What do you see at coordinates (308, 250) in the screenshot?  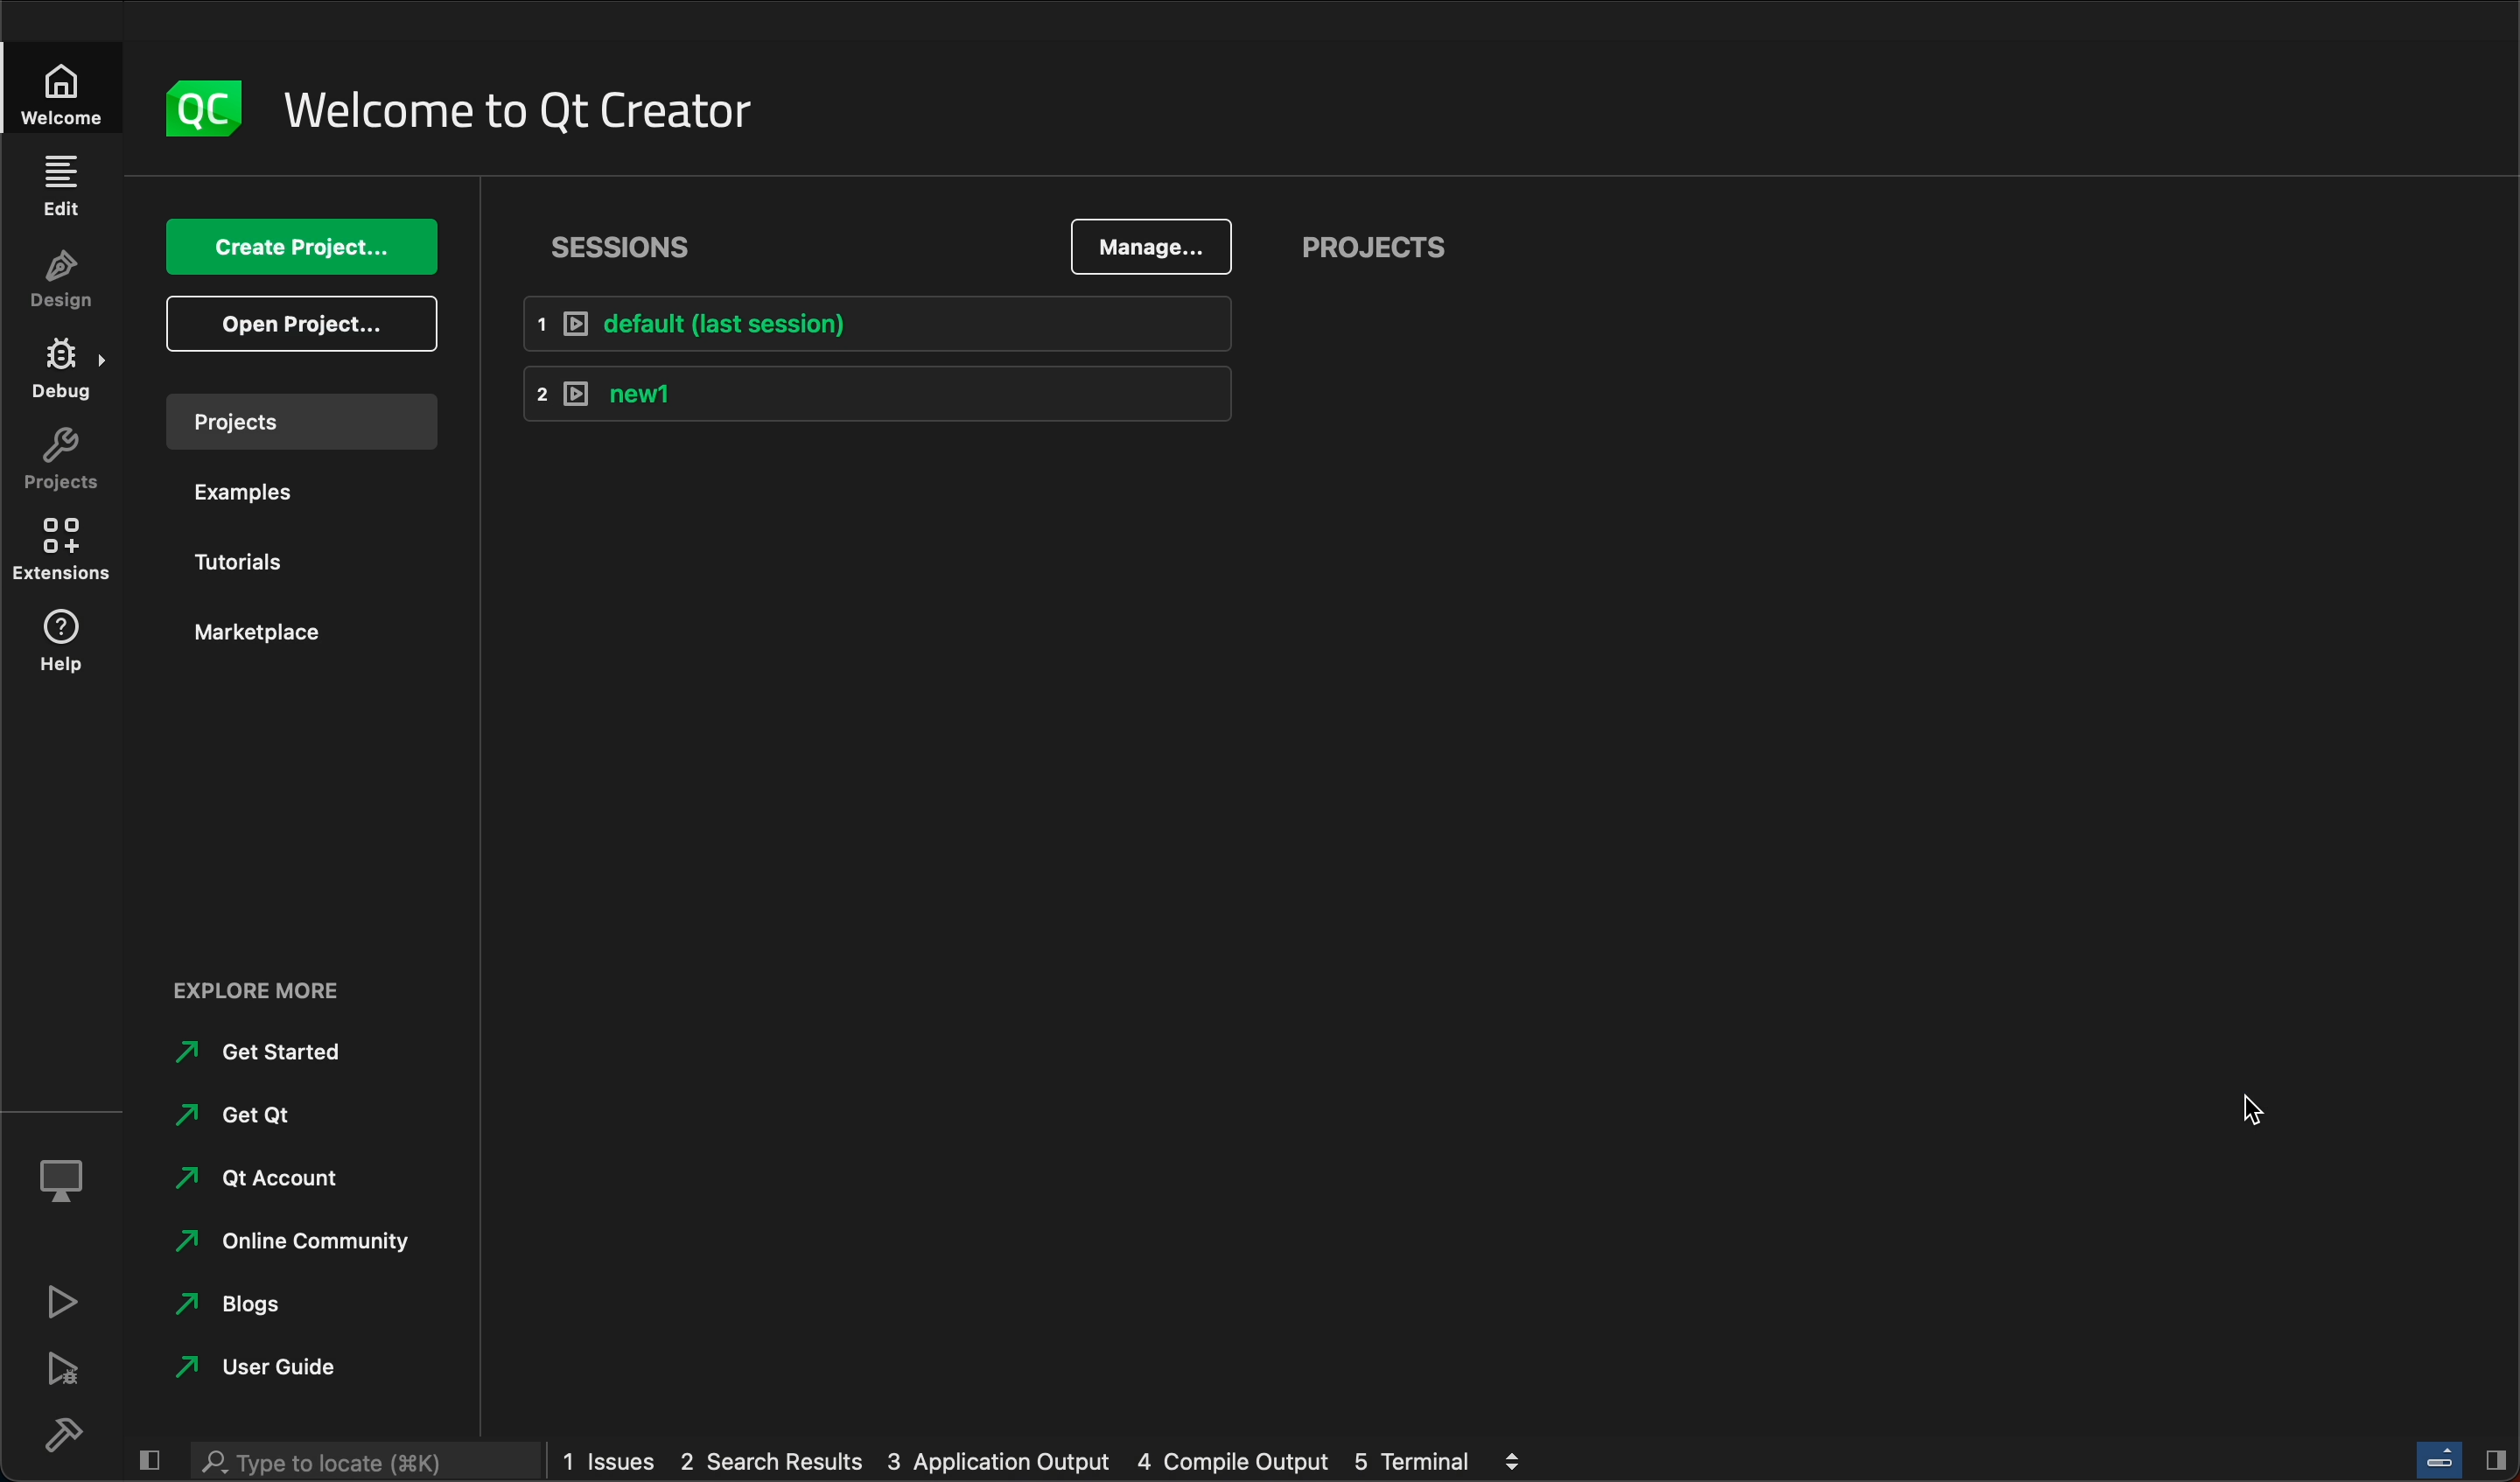 I see `create project` at bounding box center [308, 250].